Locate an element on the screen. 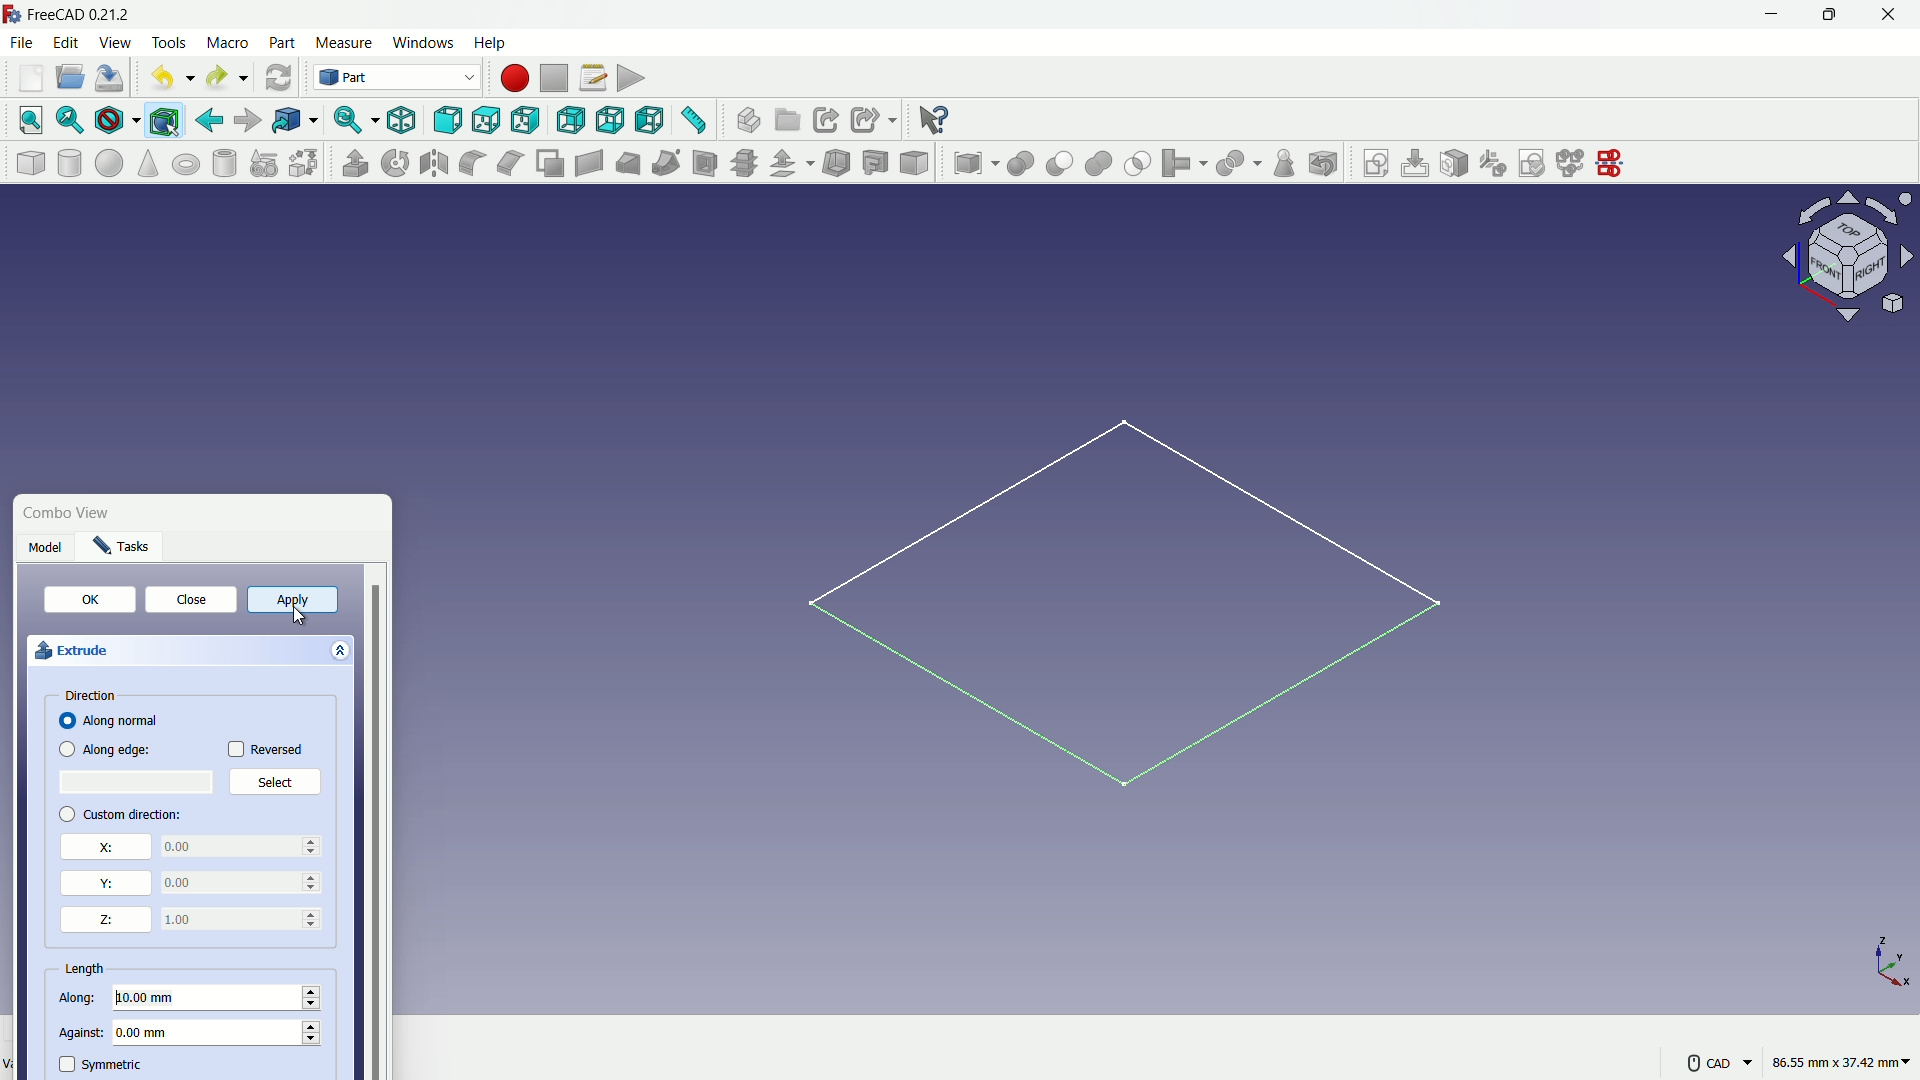  union is located at coordinates (1100, 165).